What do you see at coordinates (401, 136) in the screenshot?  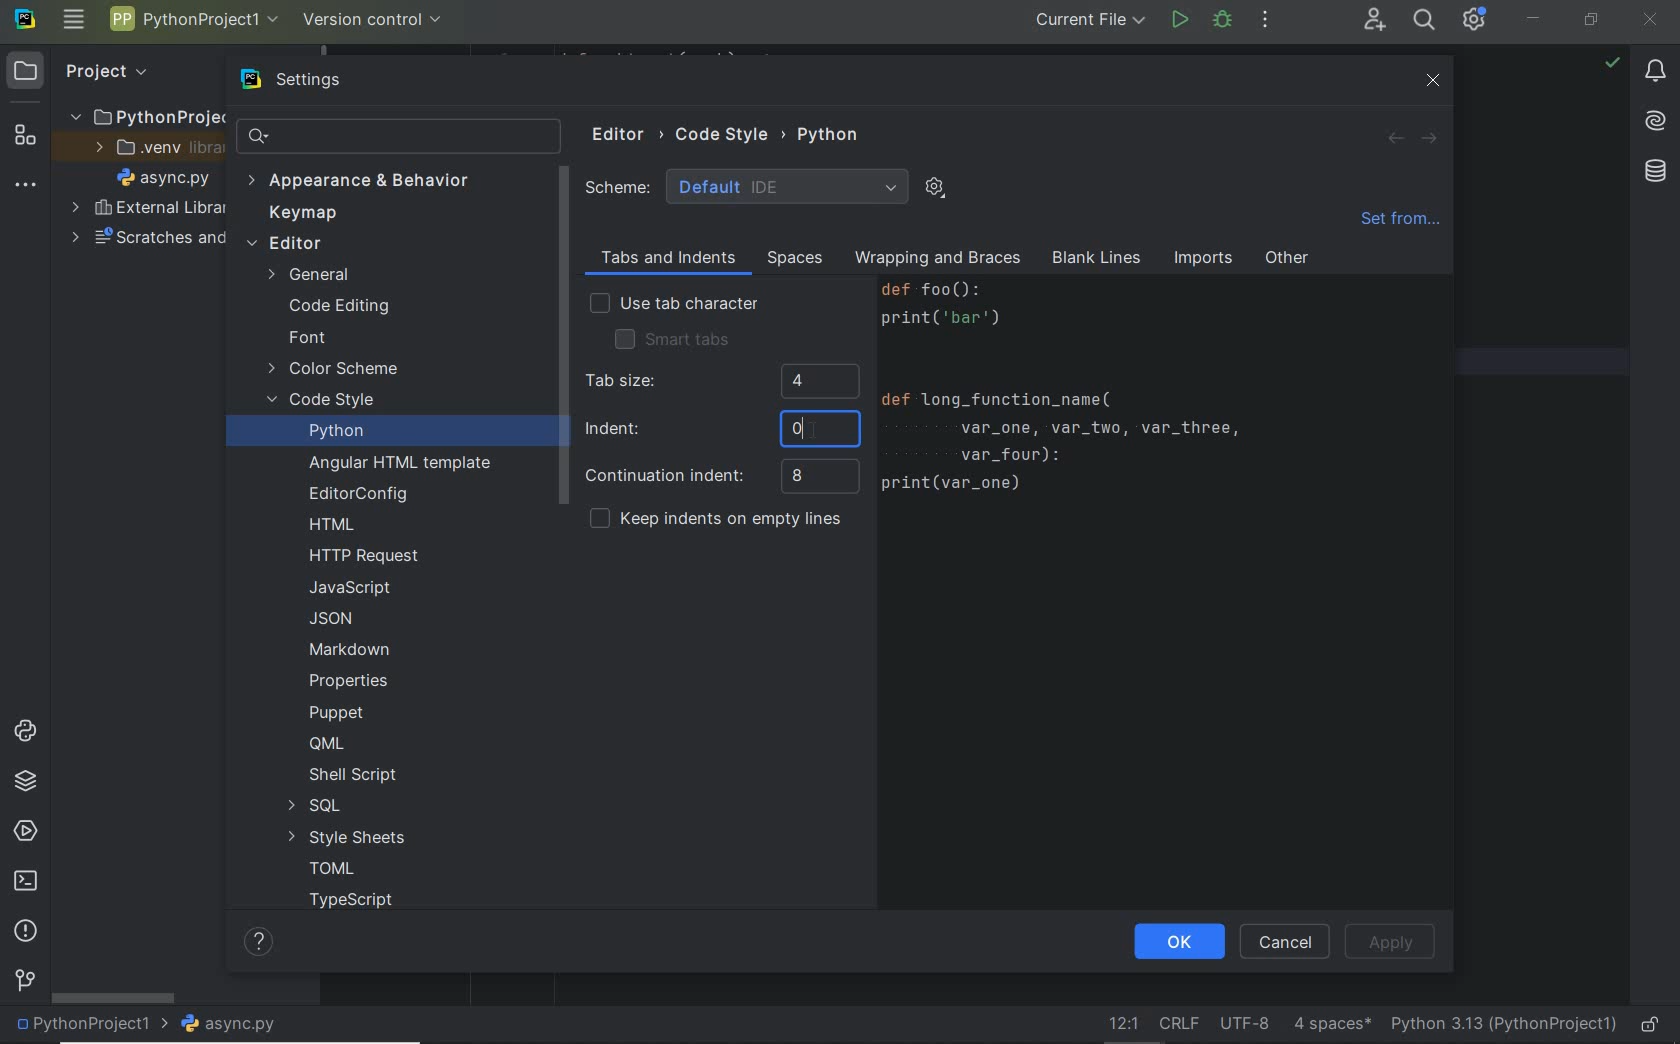 I see `search settings` at bounding box center [401, 136].